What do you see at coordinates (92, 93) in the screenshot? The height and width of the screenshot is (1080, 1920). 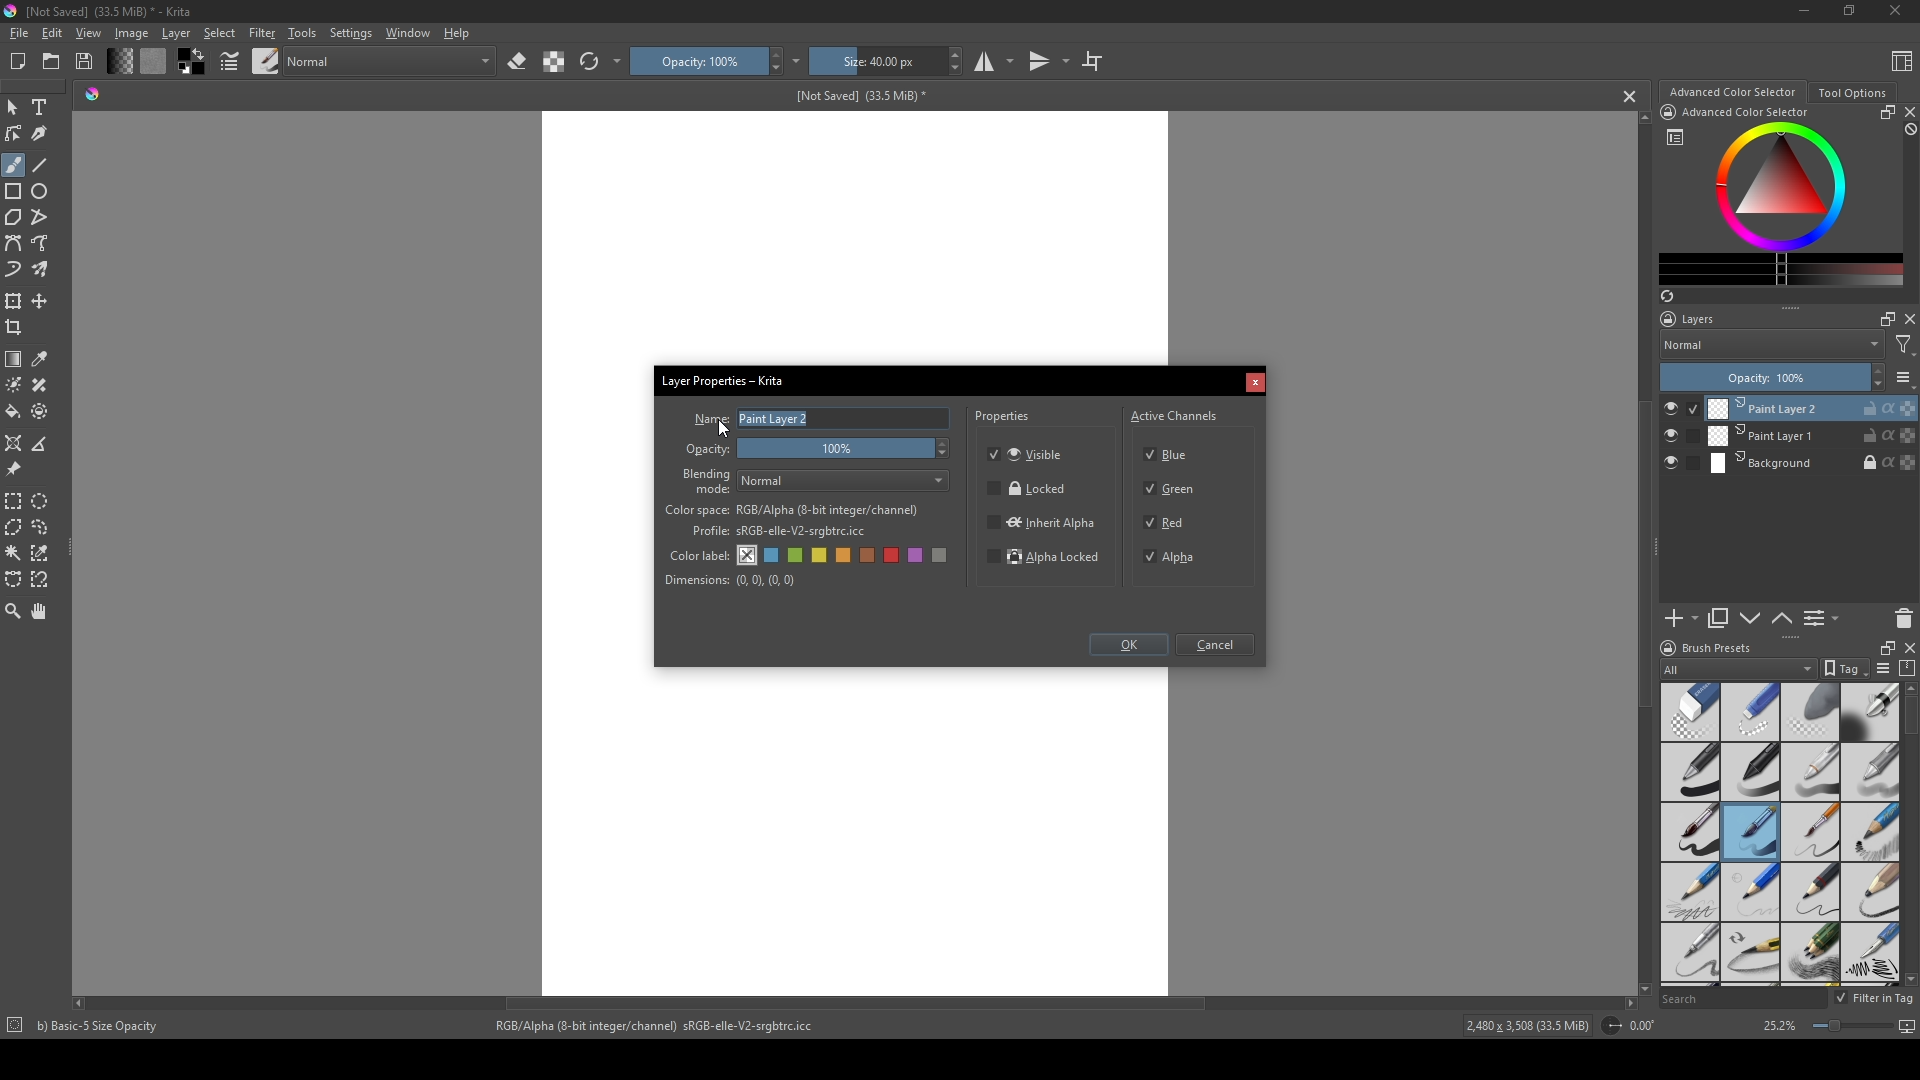 I see `shade` at bounding box center [92, 93].